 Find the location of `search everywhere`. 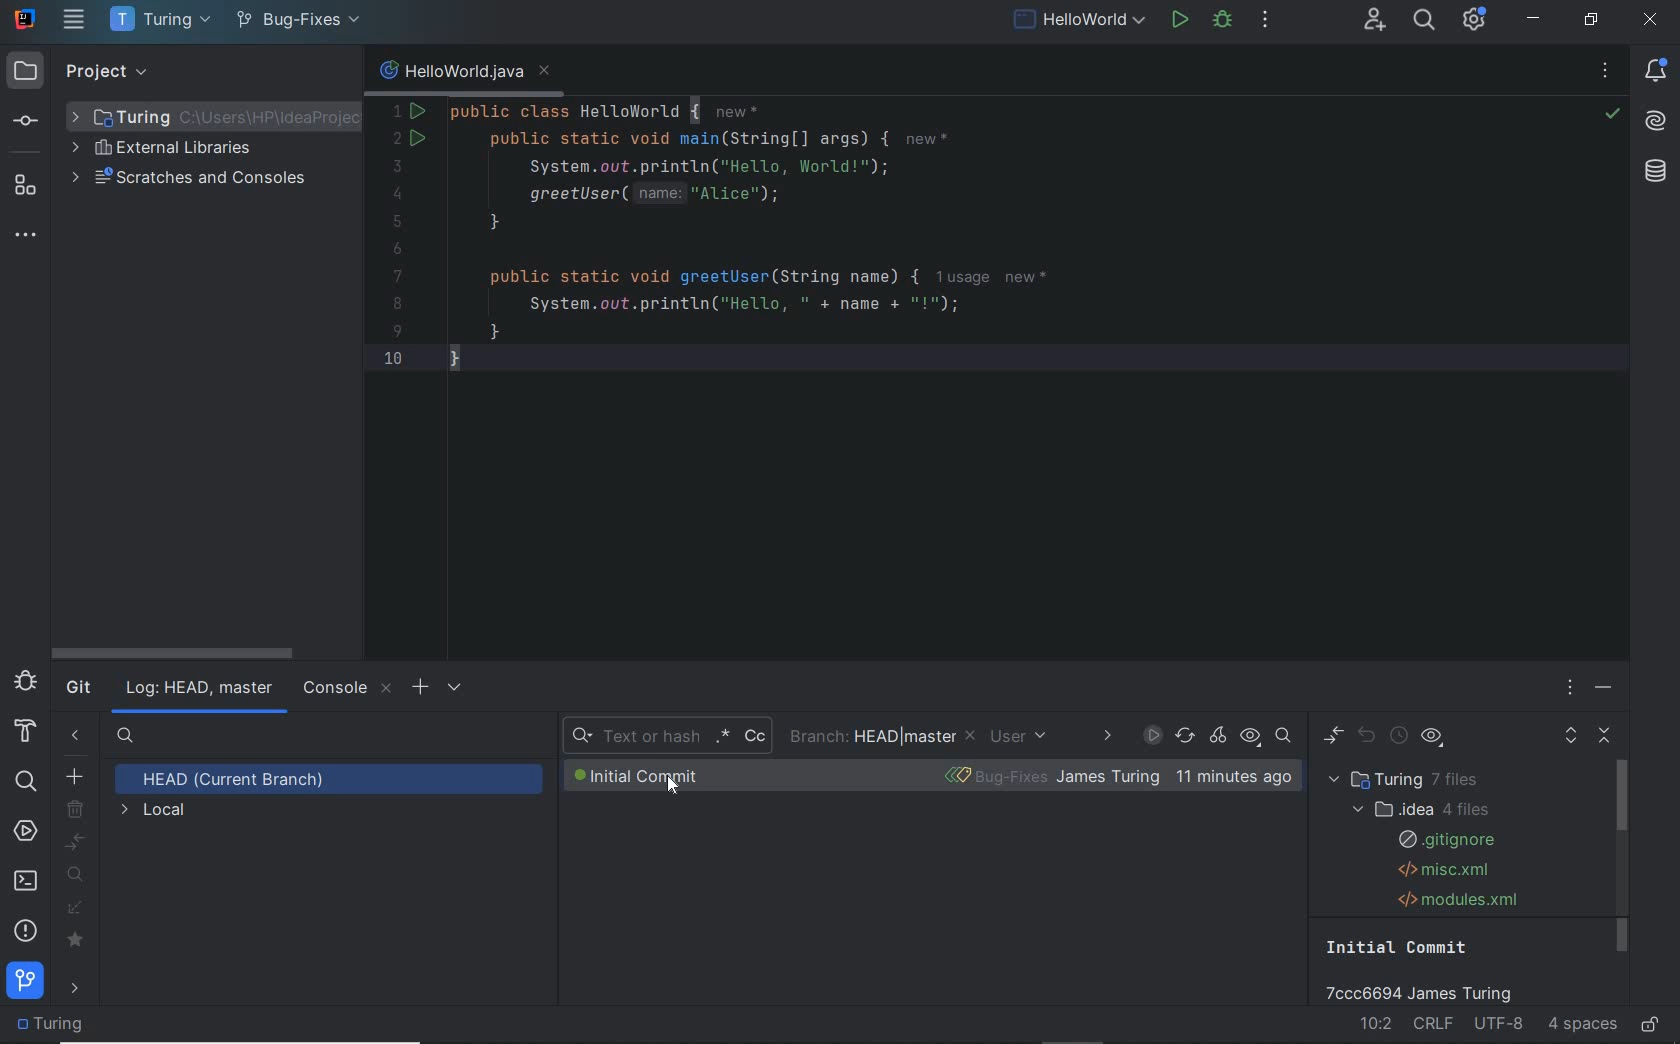

search everywhere is located at coordinates (1424, 21).